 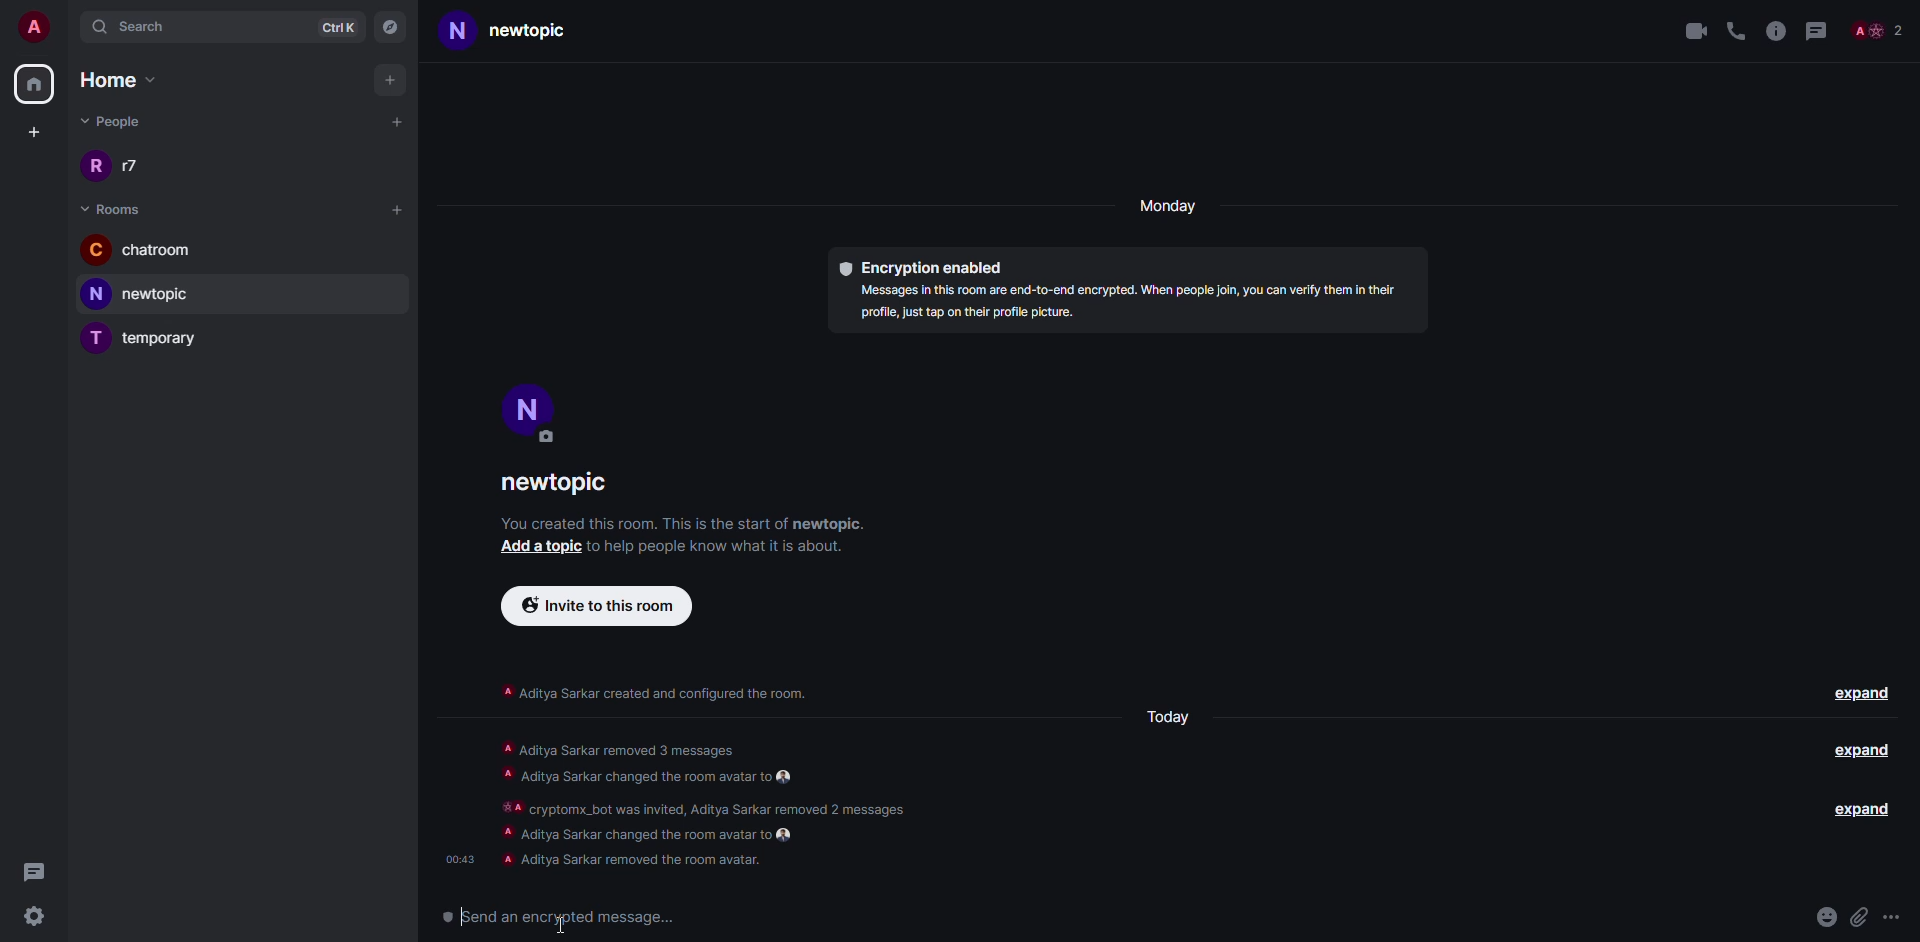 What do you see at coordinates (30, 132) in the screenshot?
I see `create space` at bounding box center [30, 132].